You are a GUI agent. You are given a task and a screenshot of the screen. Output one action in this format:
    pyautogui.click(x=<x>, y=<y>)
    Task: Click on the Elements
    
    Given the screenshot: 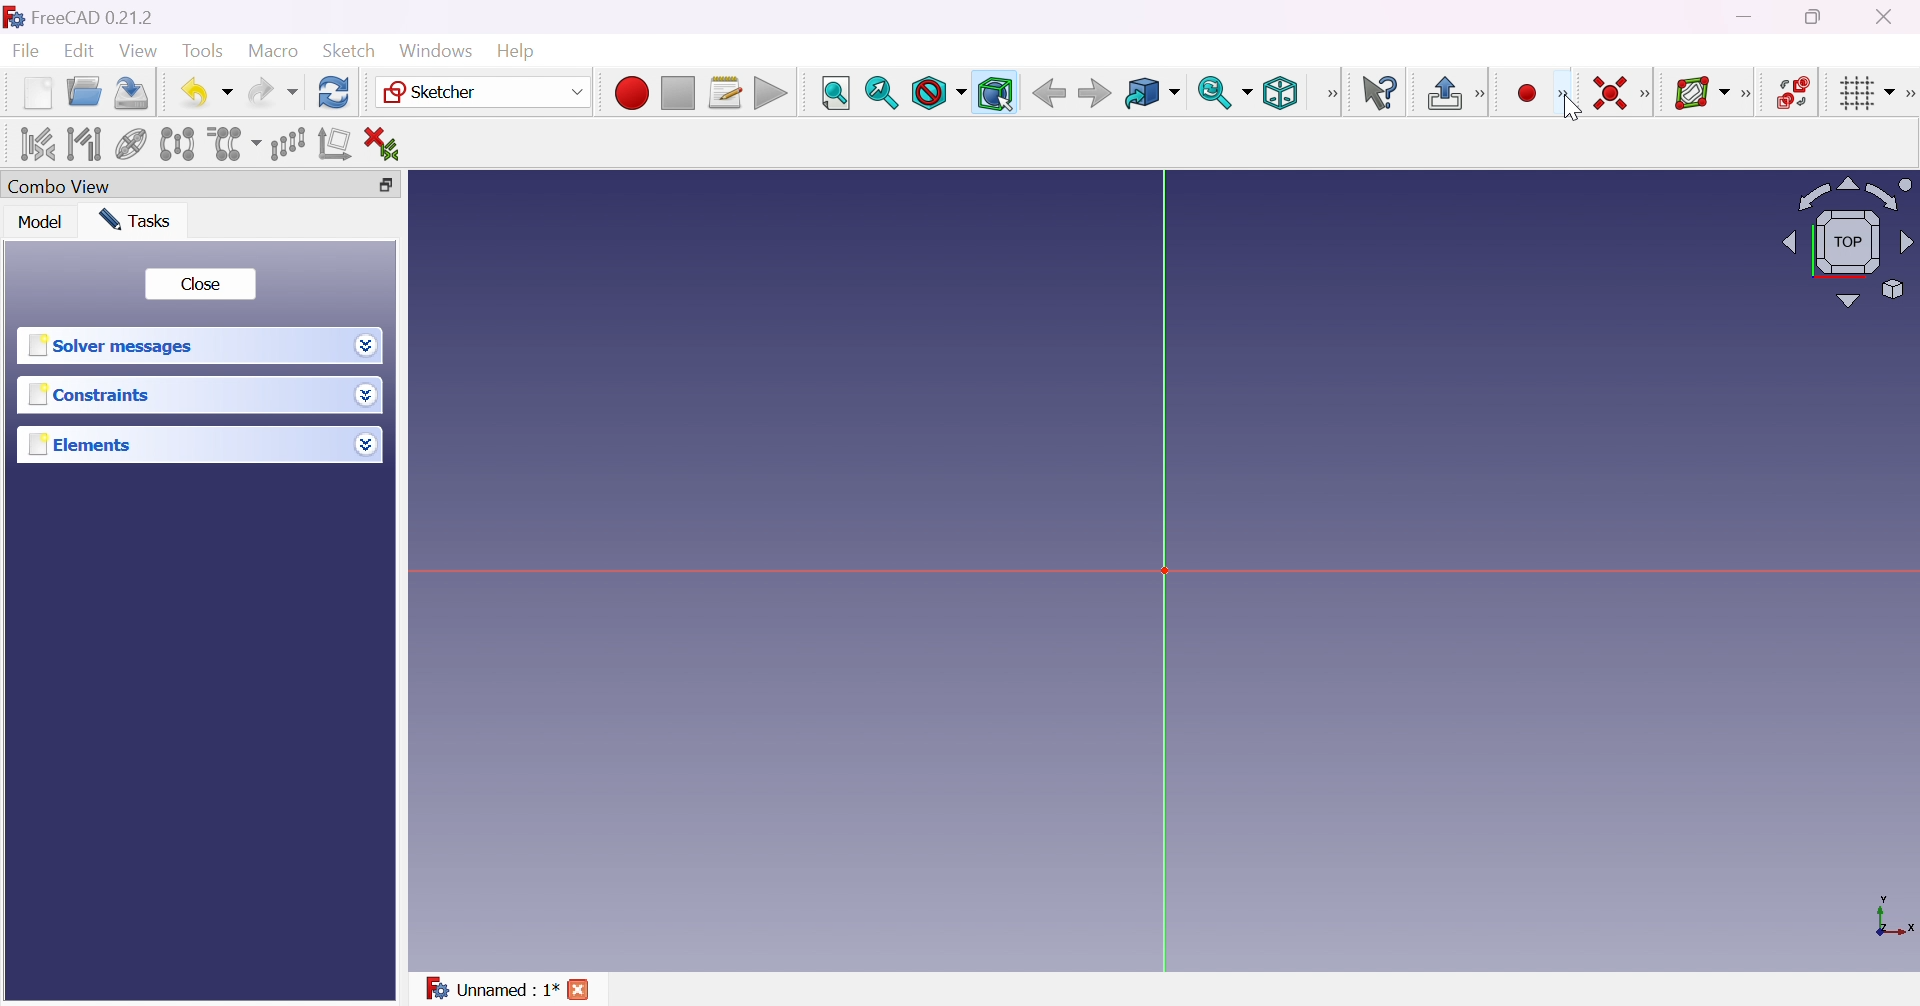 What is the action you would take?
    pyautogui.click(x=84, y=444)
    